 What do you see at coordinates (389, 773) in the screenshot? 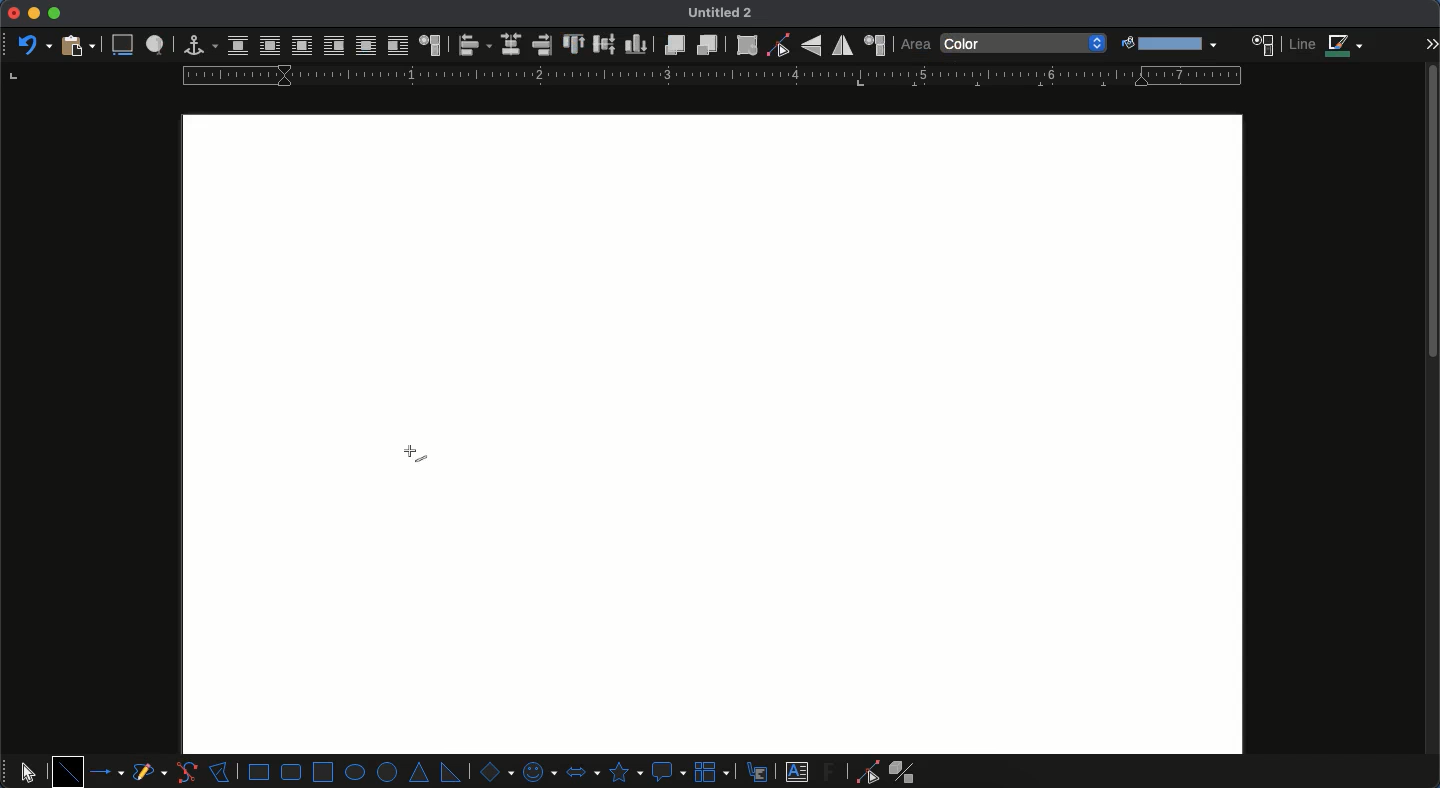
I see `circle` at bounding box center [389, 773].